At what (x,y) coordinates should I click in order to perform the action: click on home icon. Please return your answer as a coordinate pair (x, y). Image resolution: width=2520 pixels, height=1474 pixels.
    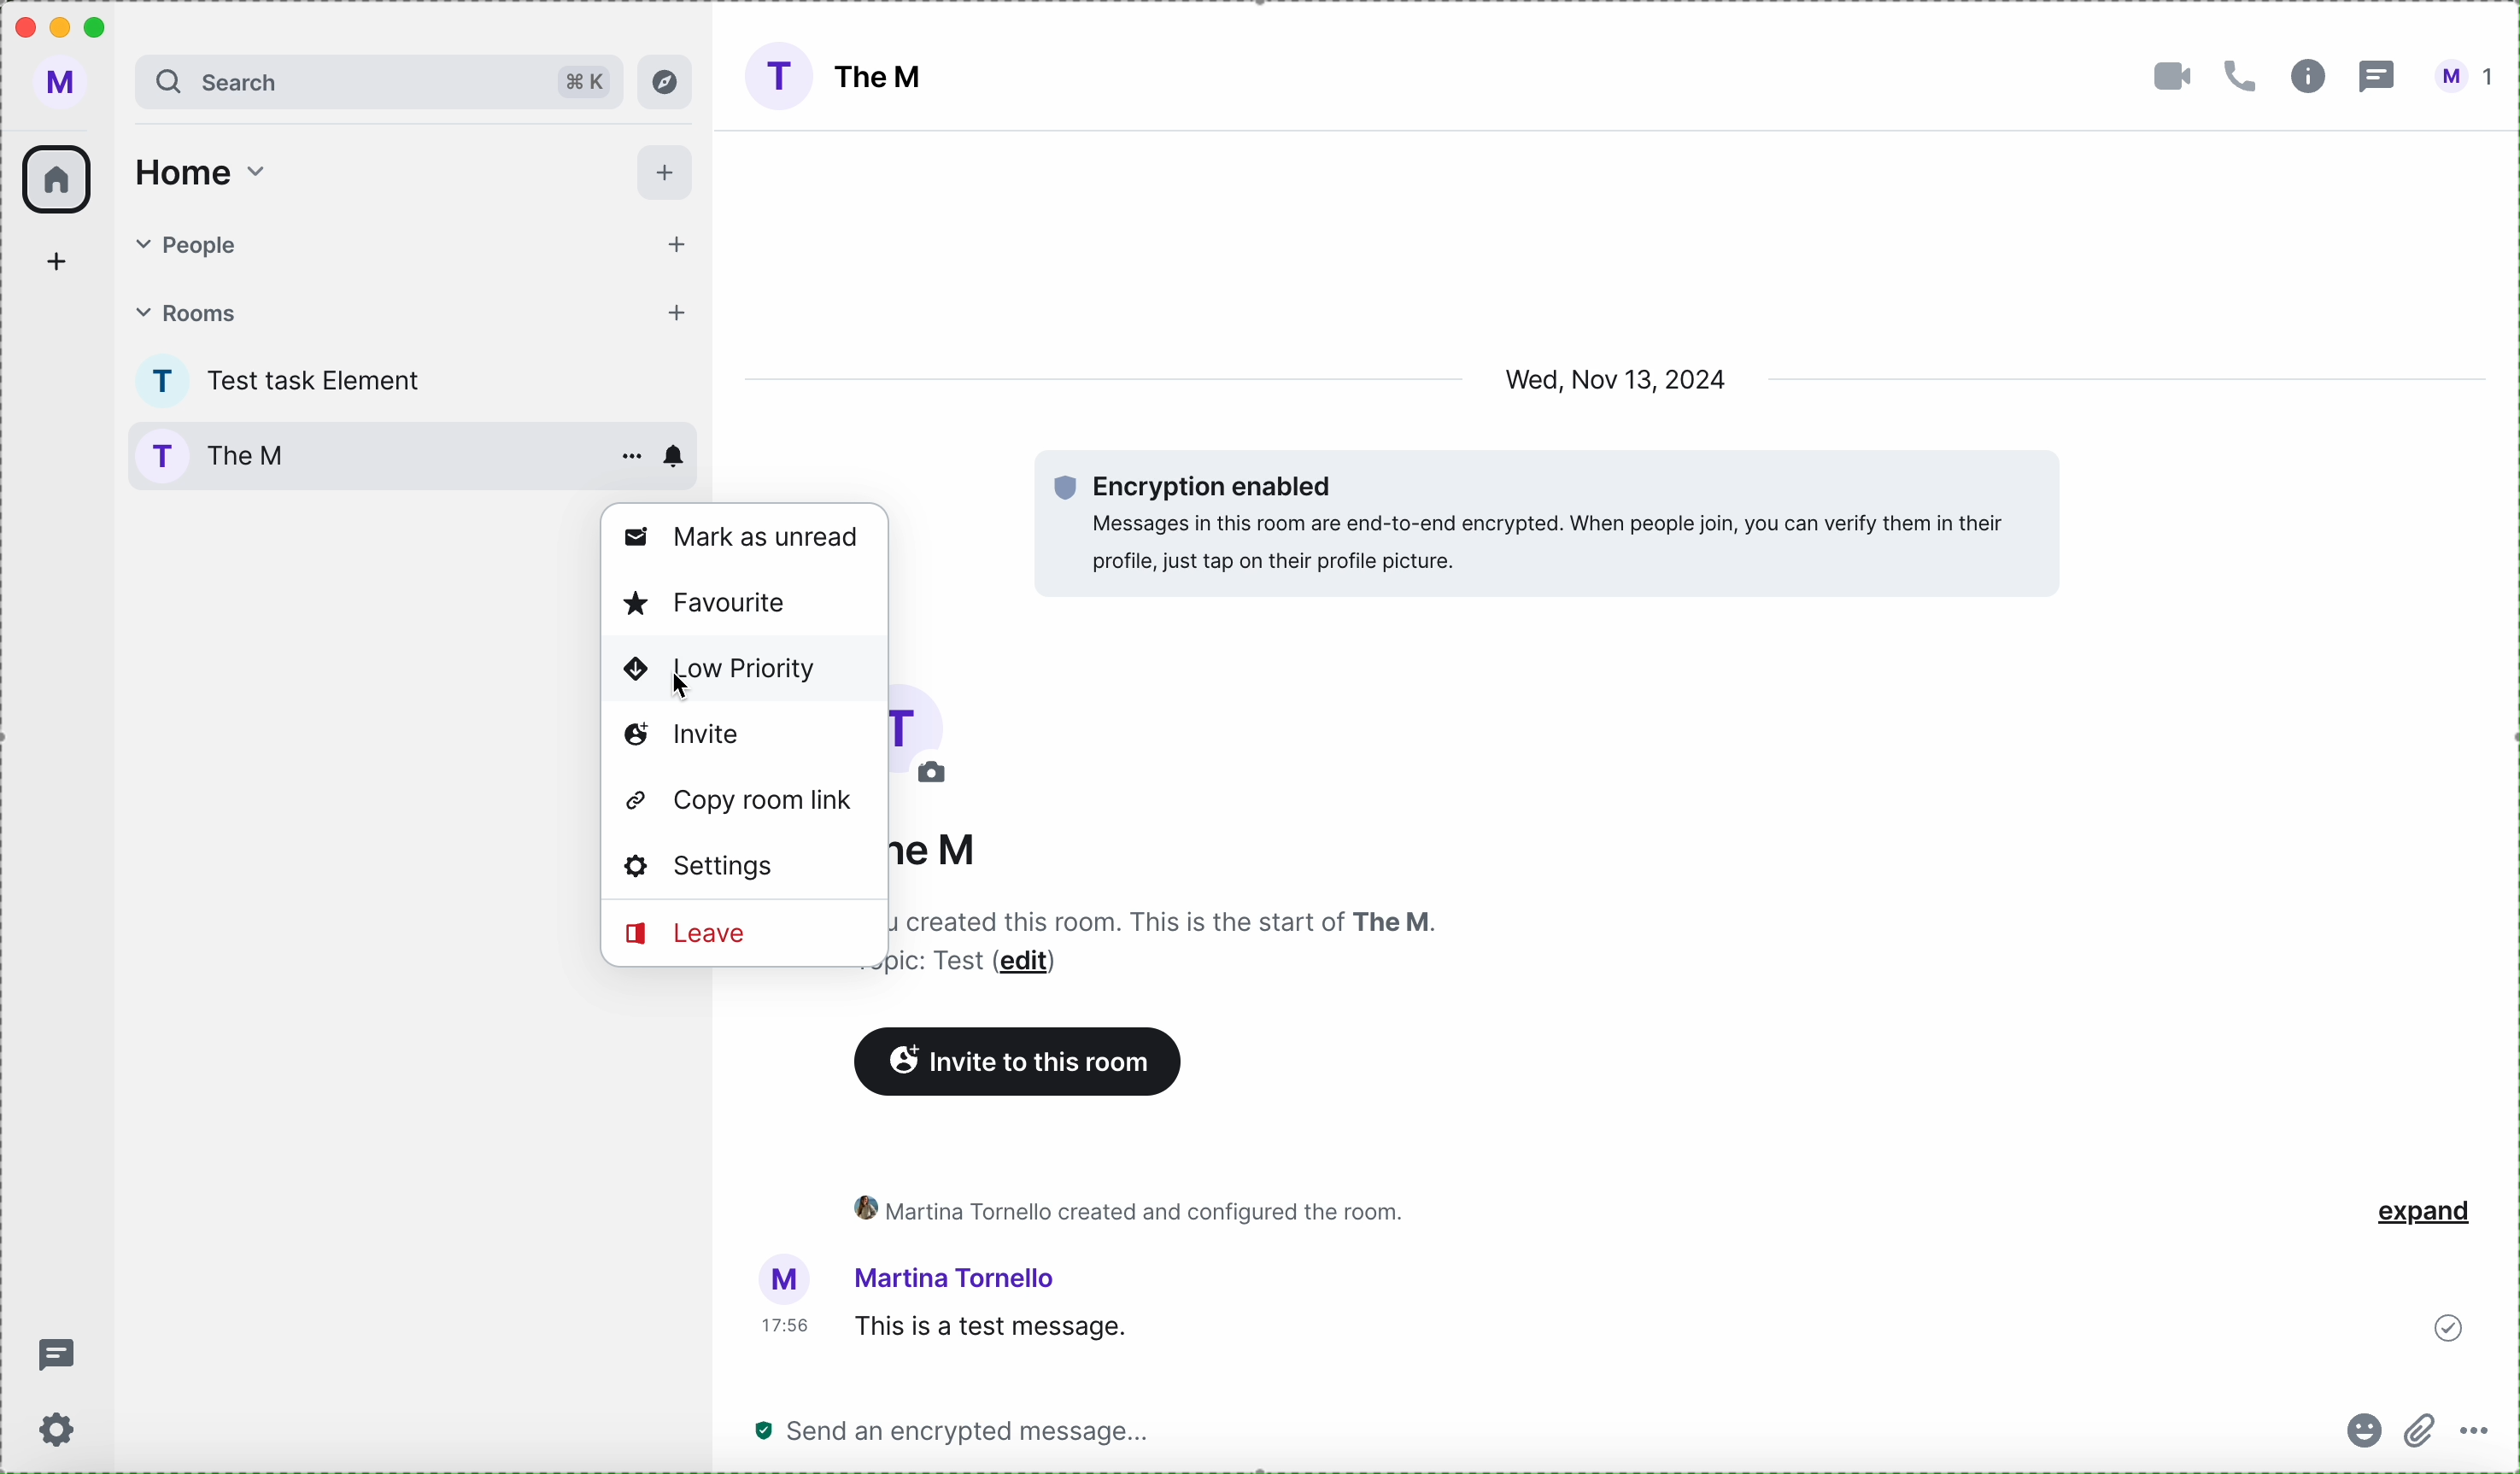
    Looking at the image, I should click on (57, 180).